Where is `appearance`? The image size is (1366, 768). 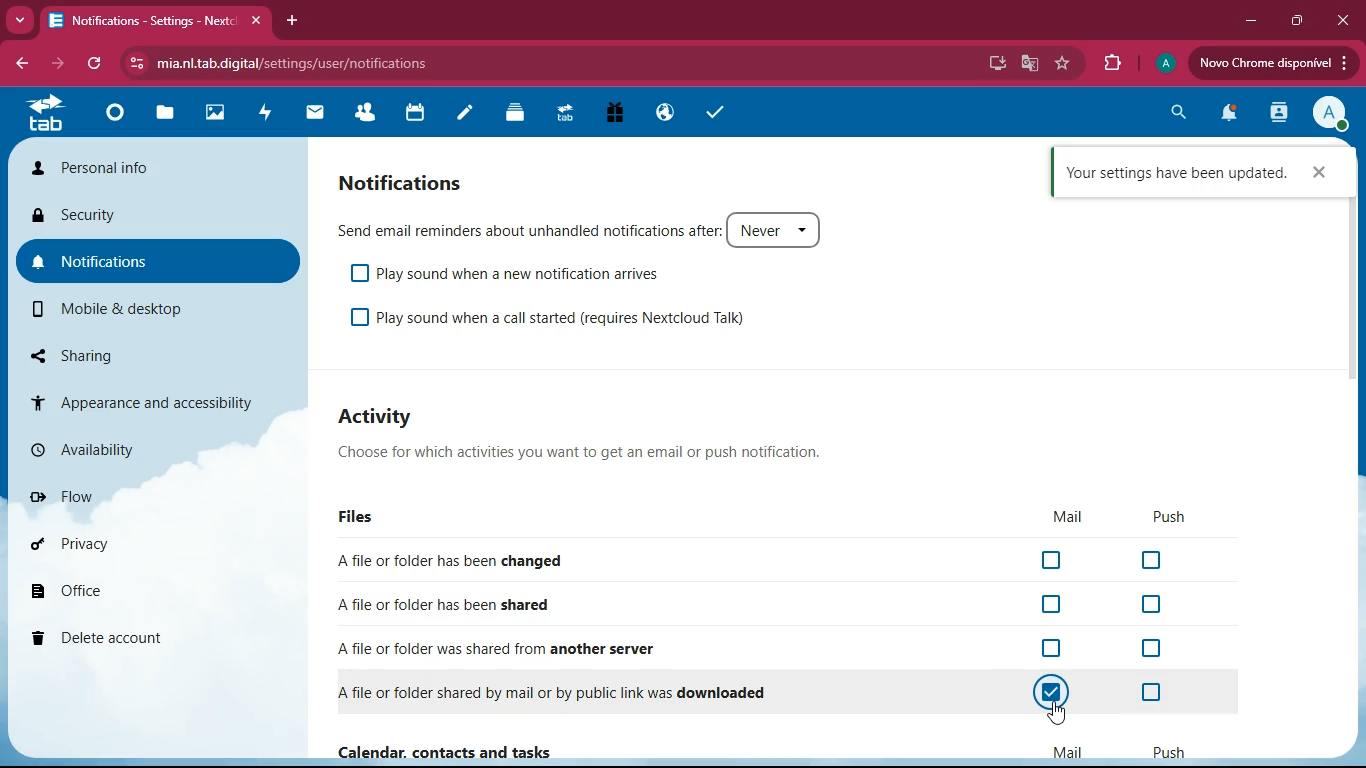
appearance is located at coordinates (150, 399).